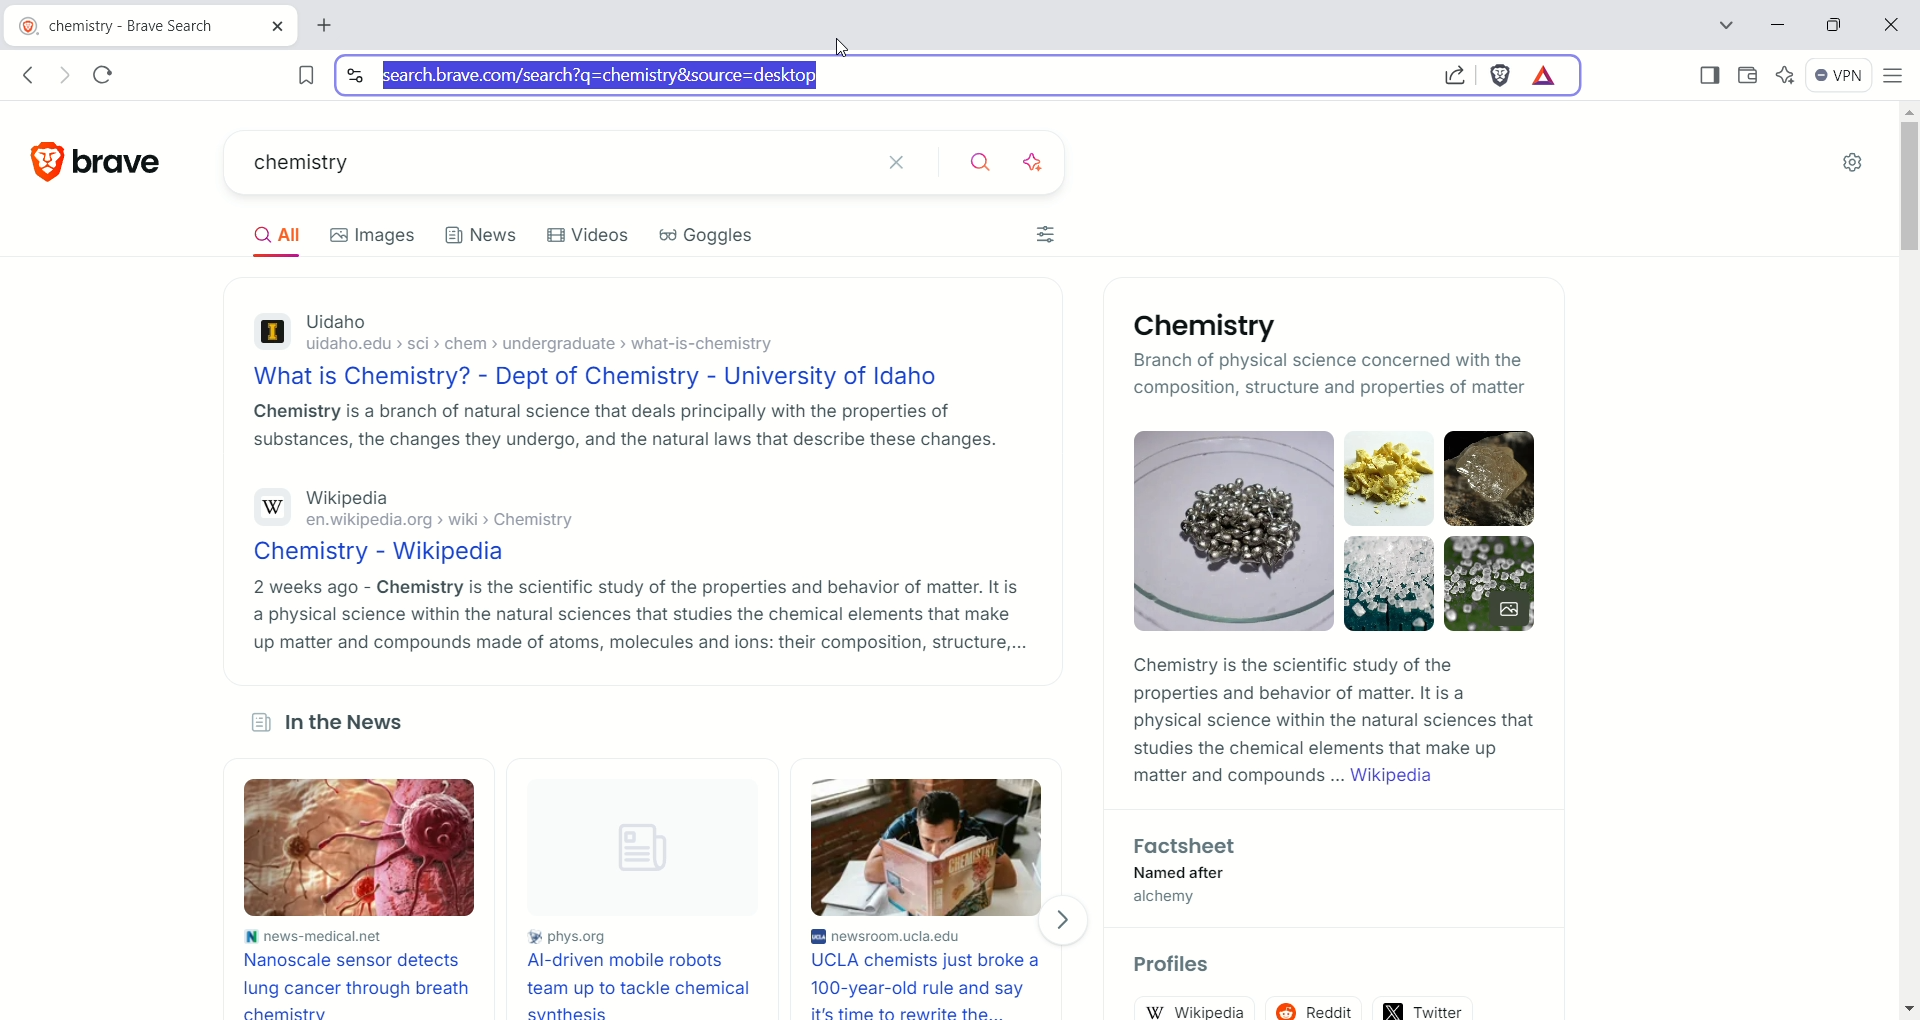 The height and width of the screenshot is (1020, 1920). Describe the element at coordinates (1547, 76) in the screenshot. I see `rewards` at that location.